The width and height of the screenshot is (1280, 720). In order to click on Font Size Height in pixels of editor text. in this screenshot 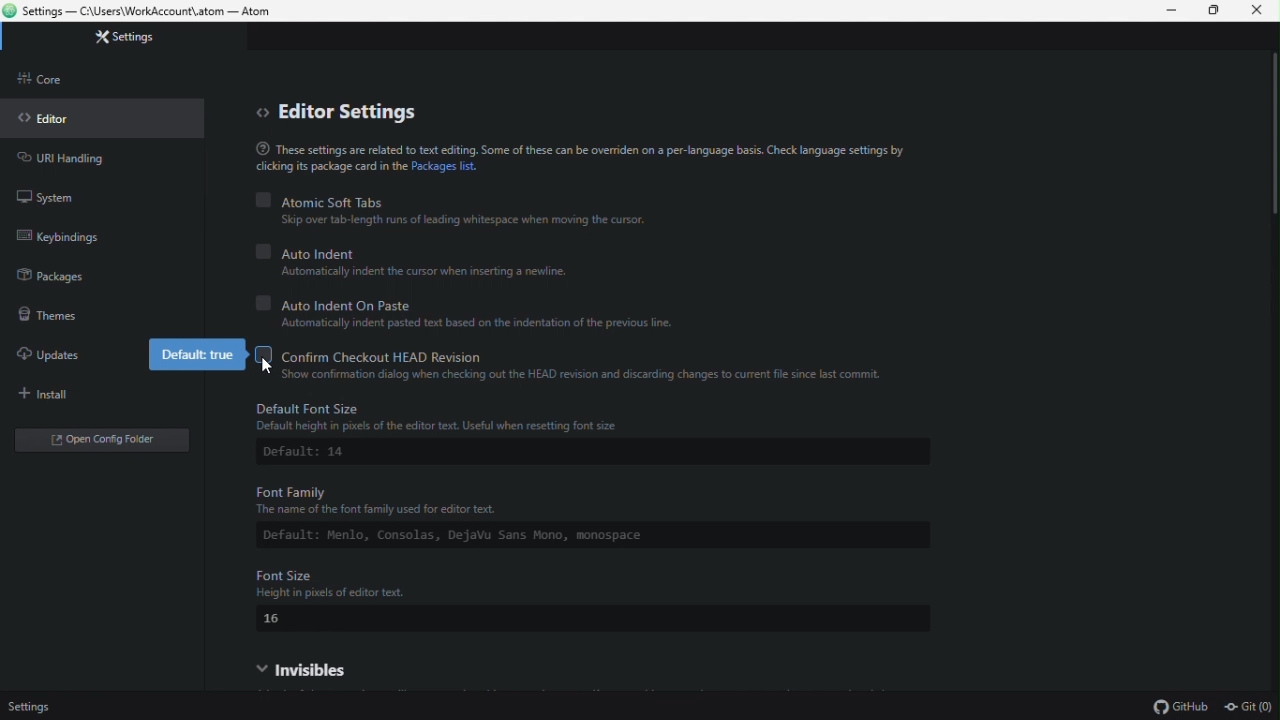, I will do `click(520, 581)`.